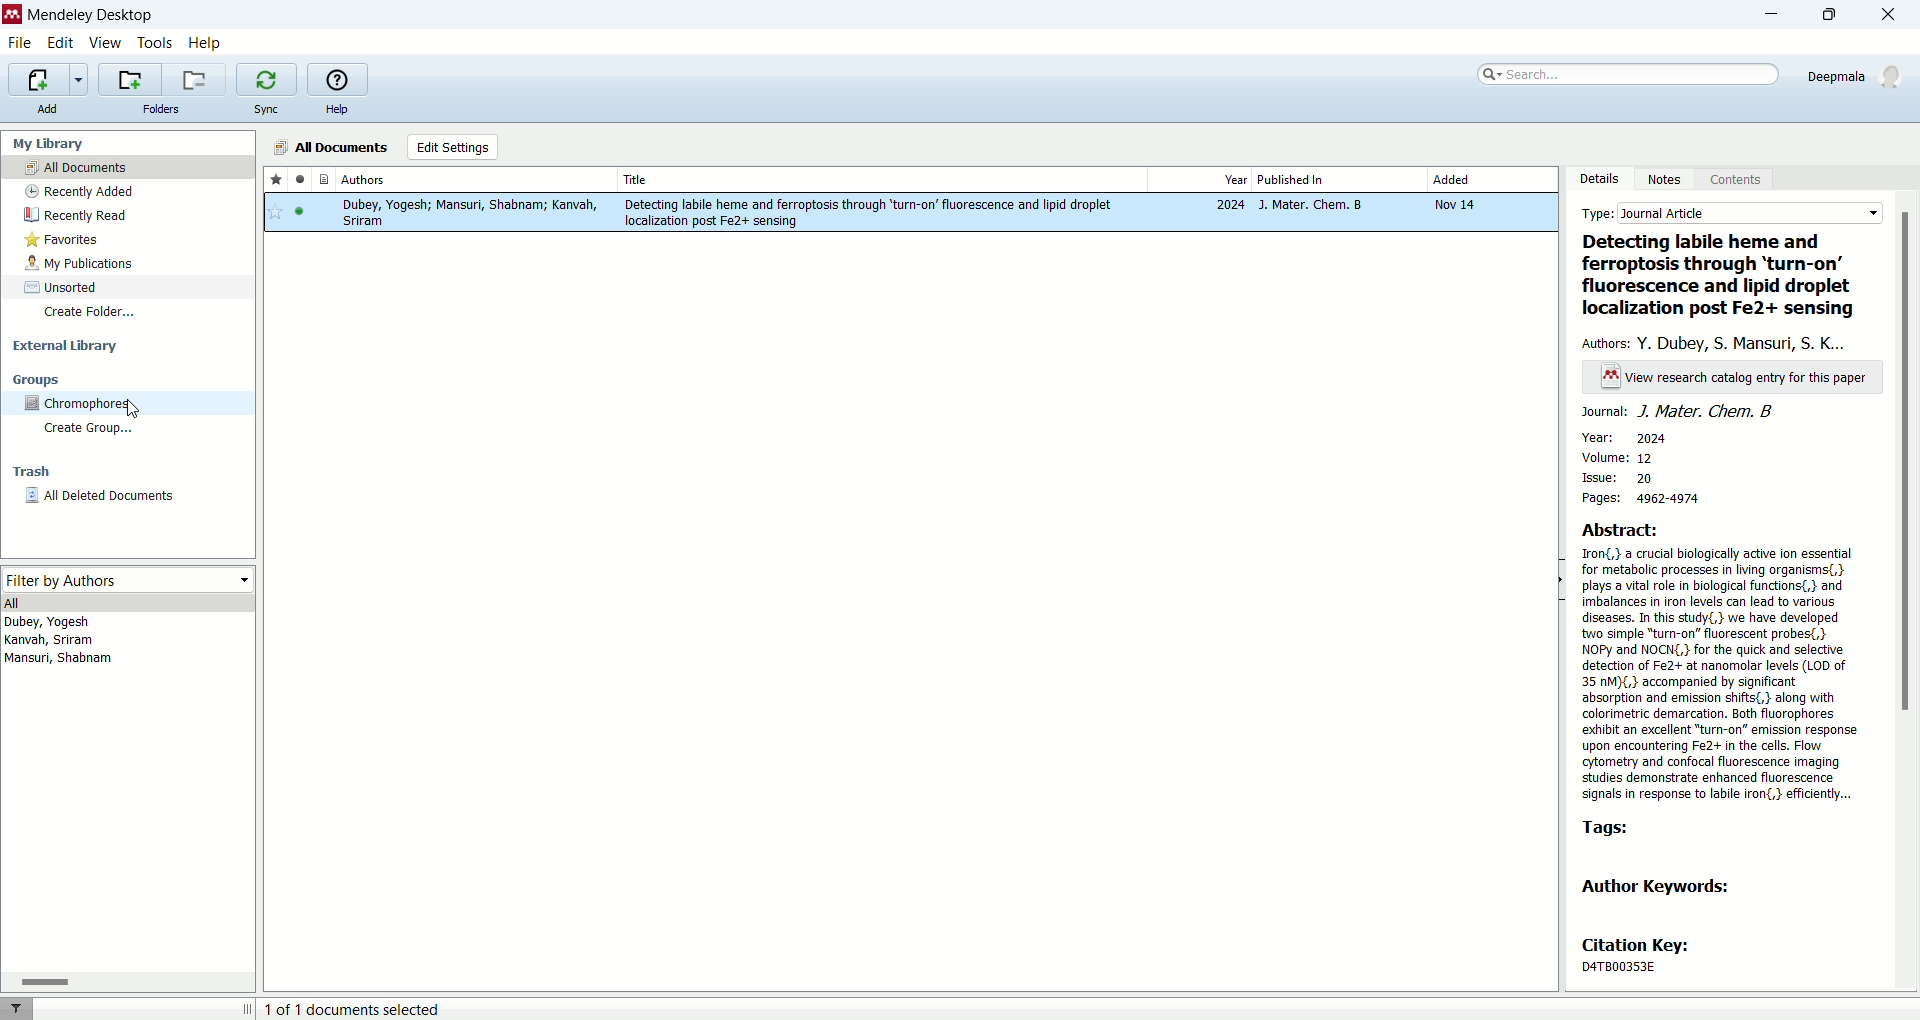 This screenshot has height=1020, width=1920. Describe the element at coordinates (1625, 436) in the screenshot. I see `year:  2024` at that location.